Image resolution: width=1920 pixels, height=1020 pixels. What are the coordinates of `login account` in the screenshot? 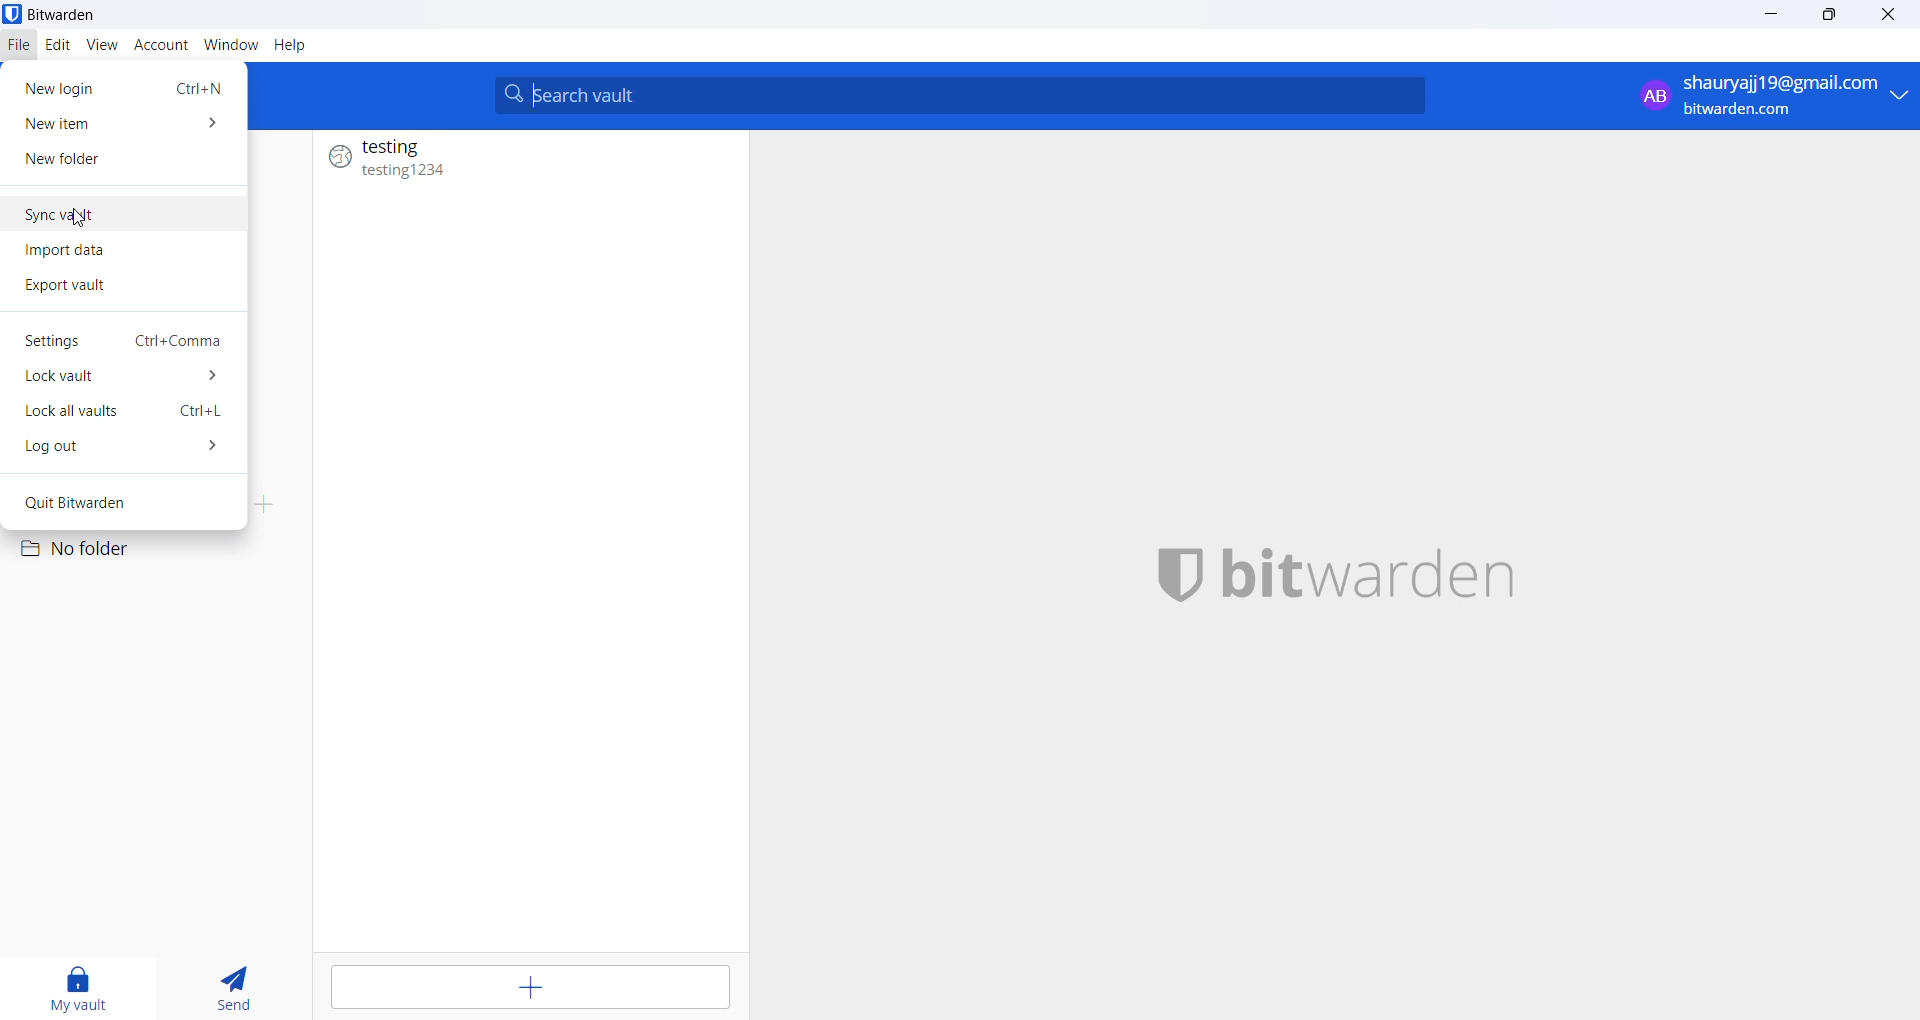 It's located at (1768, 95).